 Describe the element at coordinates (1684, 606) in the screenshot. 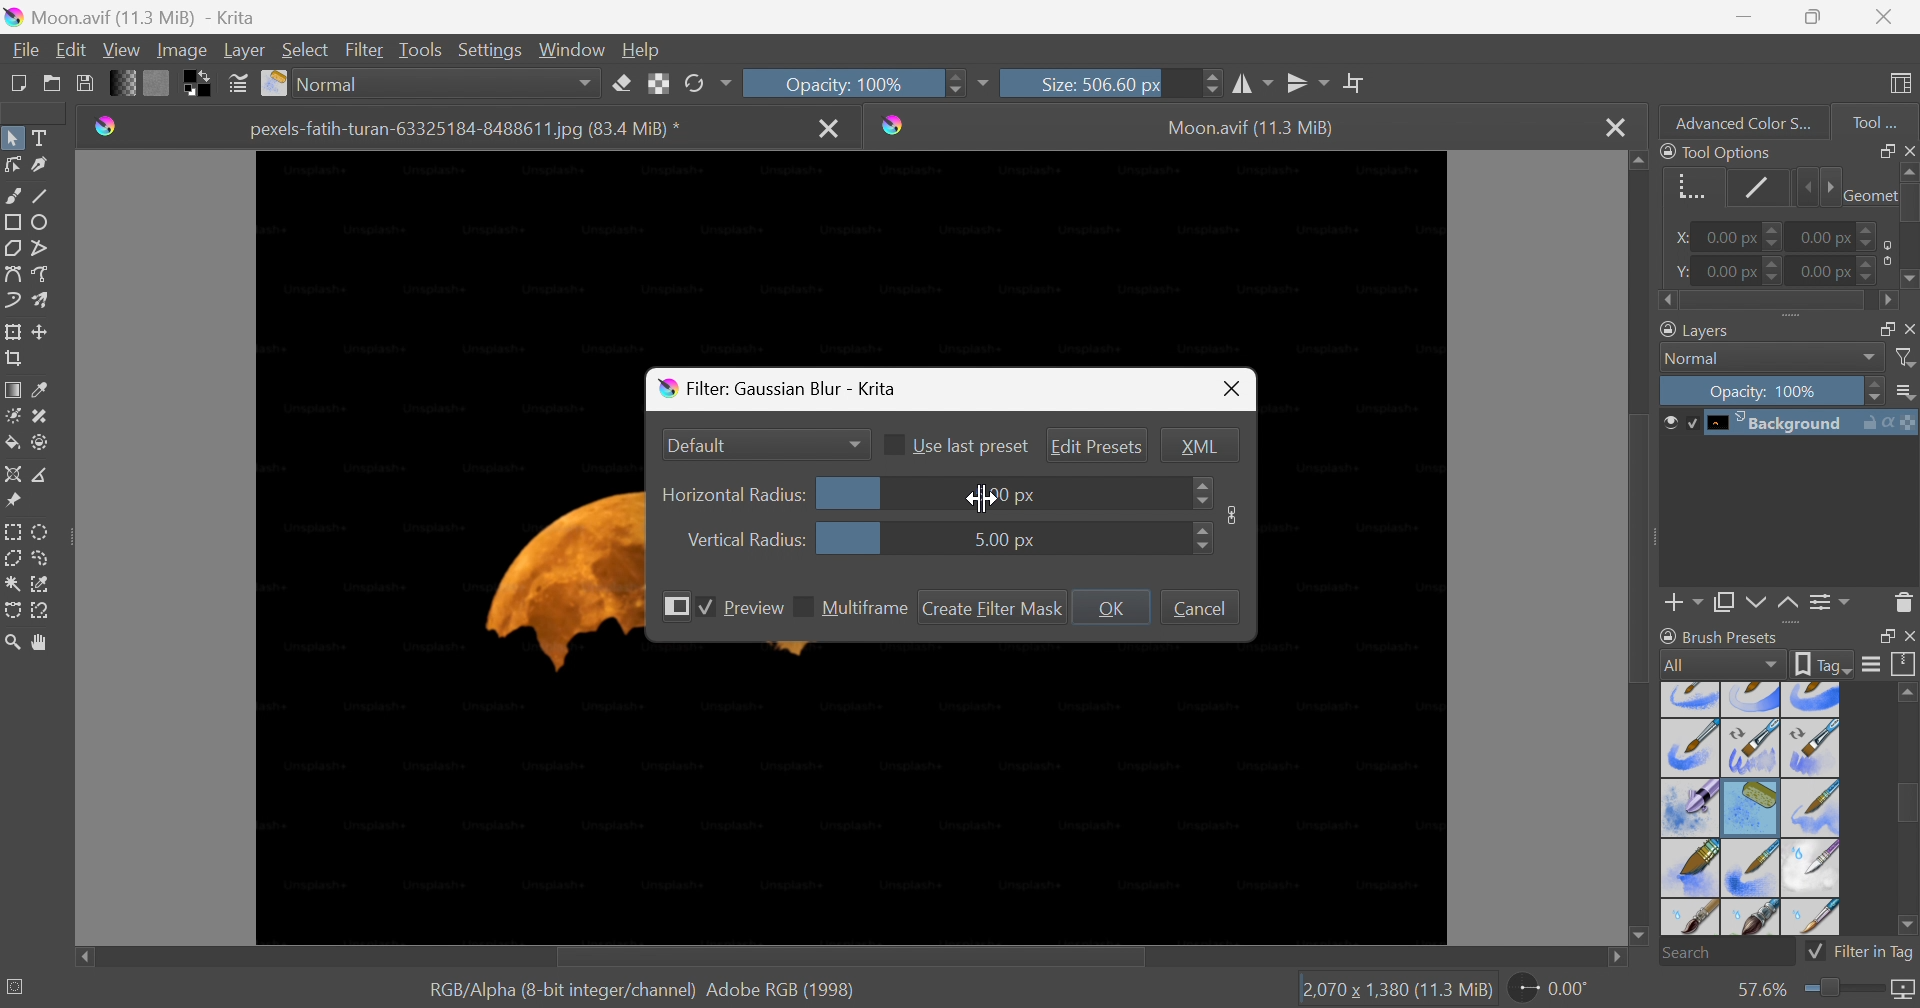

I see `Add layer` at that location.